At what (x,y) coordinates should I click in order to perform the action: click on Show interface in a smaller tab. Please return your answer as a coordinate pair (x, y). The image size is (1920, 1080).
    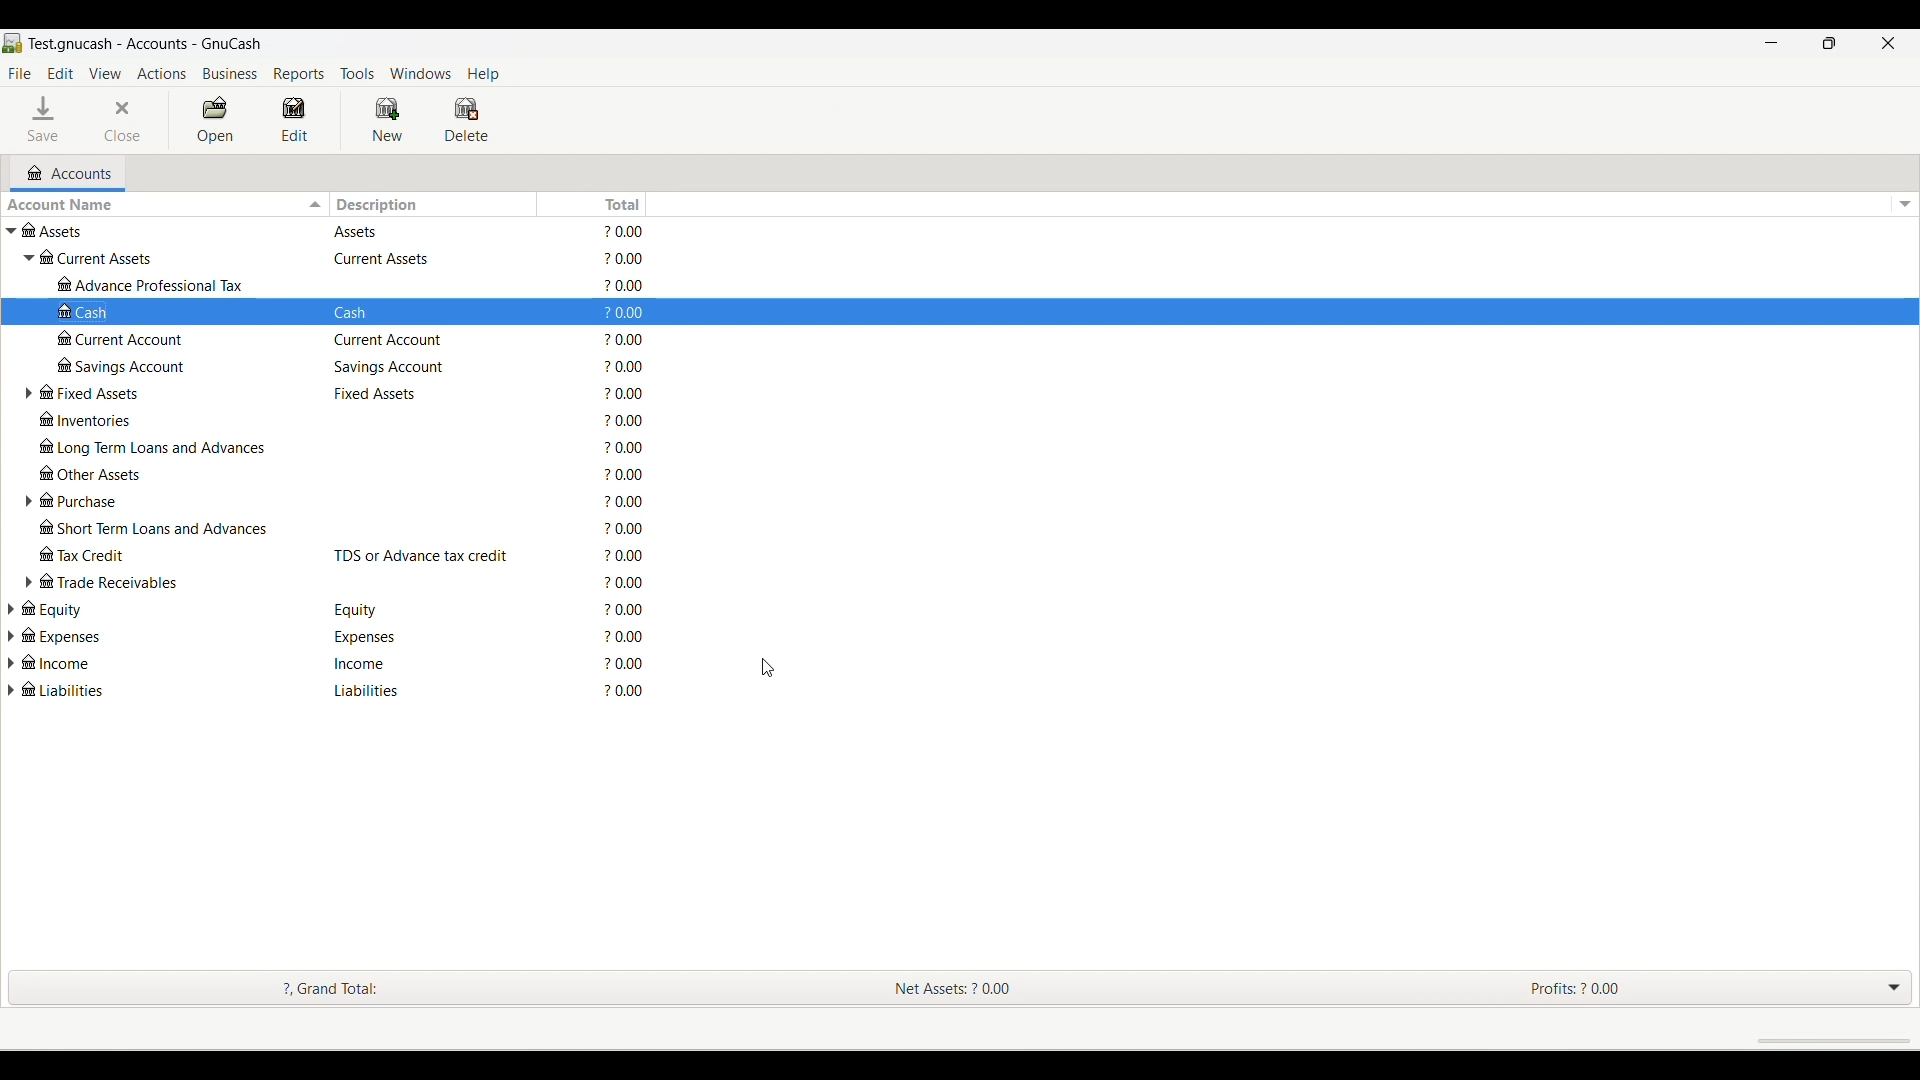
    Looking at the image, I should click on (1828, 43).